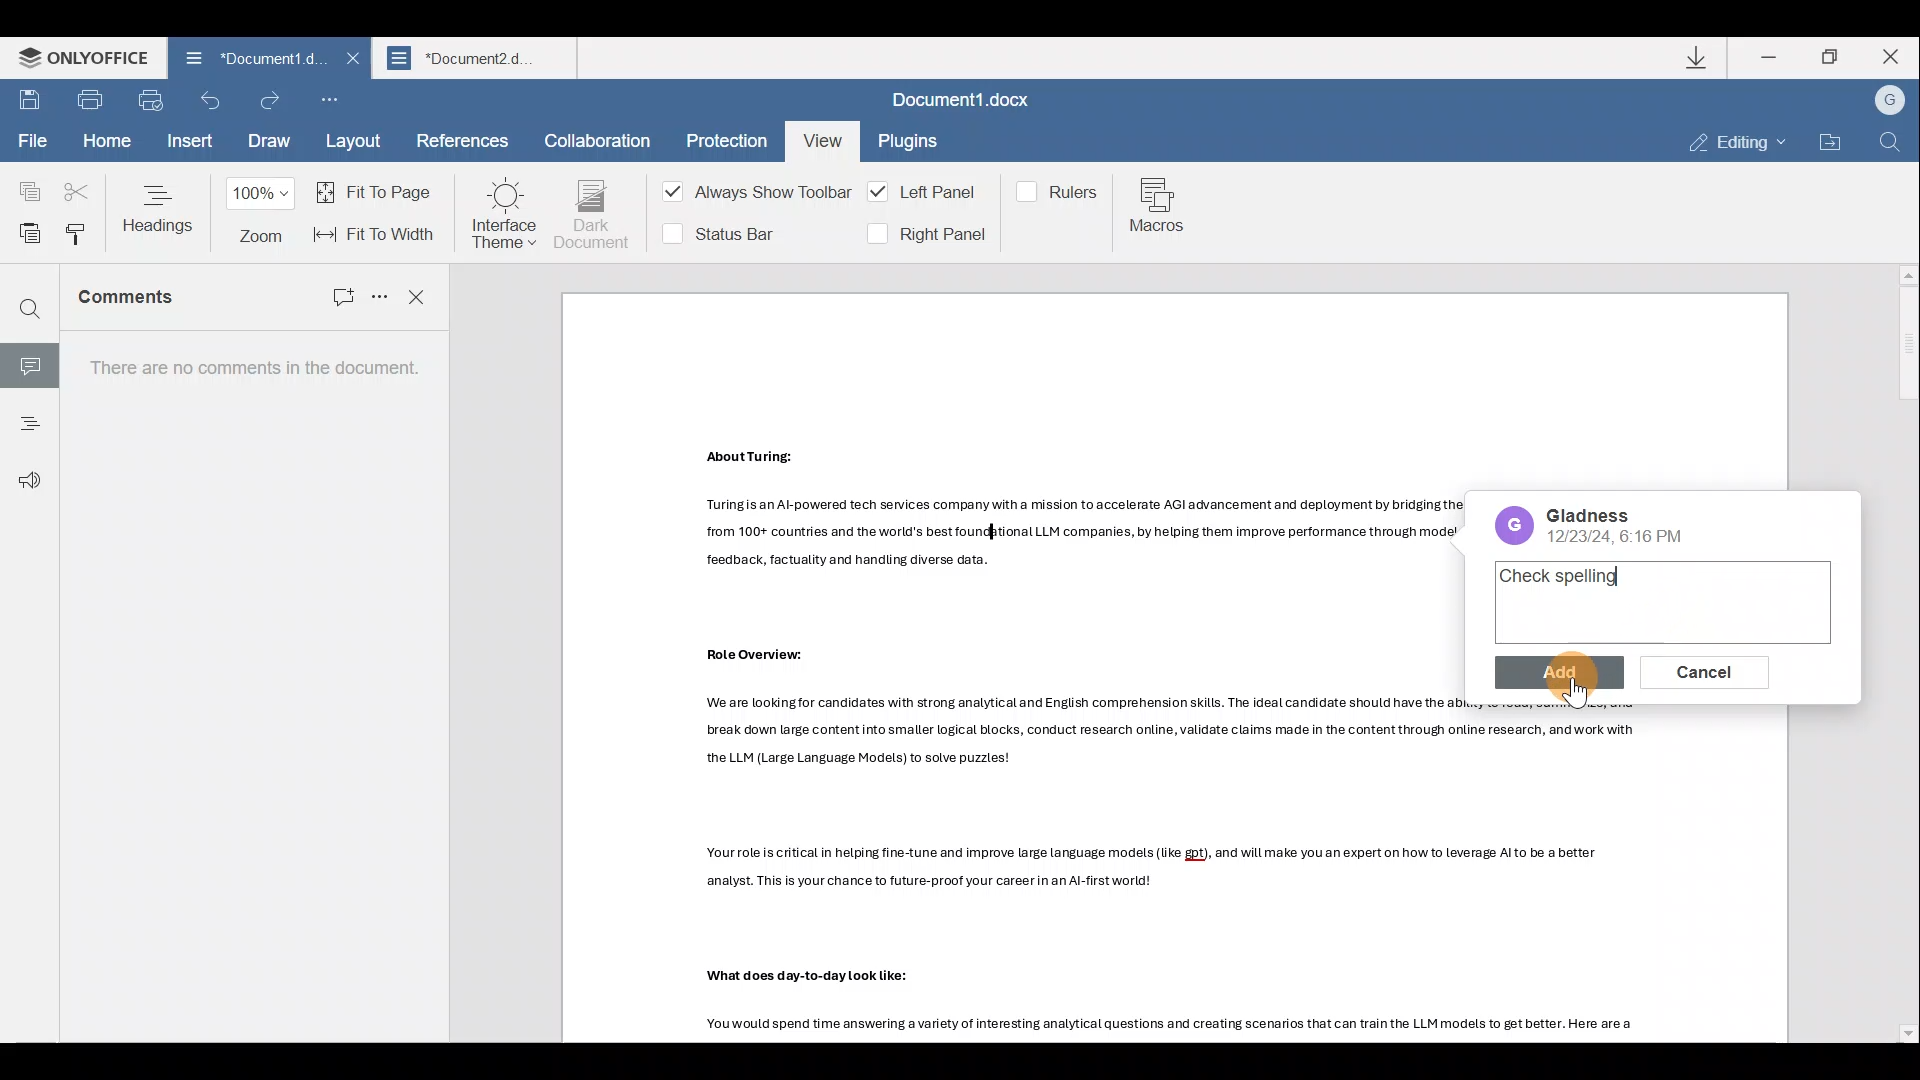  What do you see at coordinates (1616, 525) in the screenshot?
I see `Date/time of comment` at bounding box center [1616, 525].